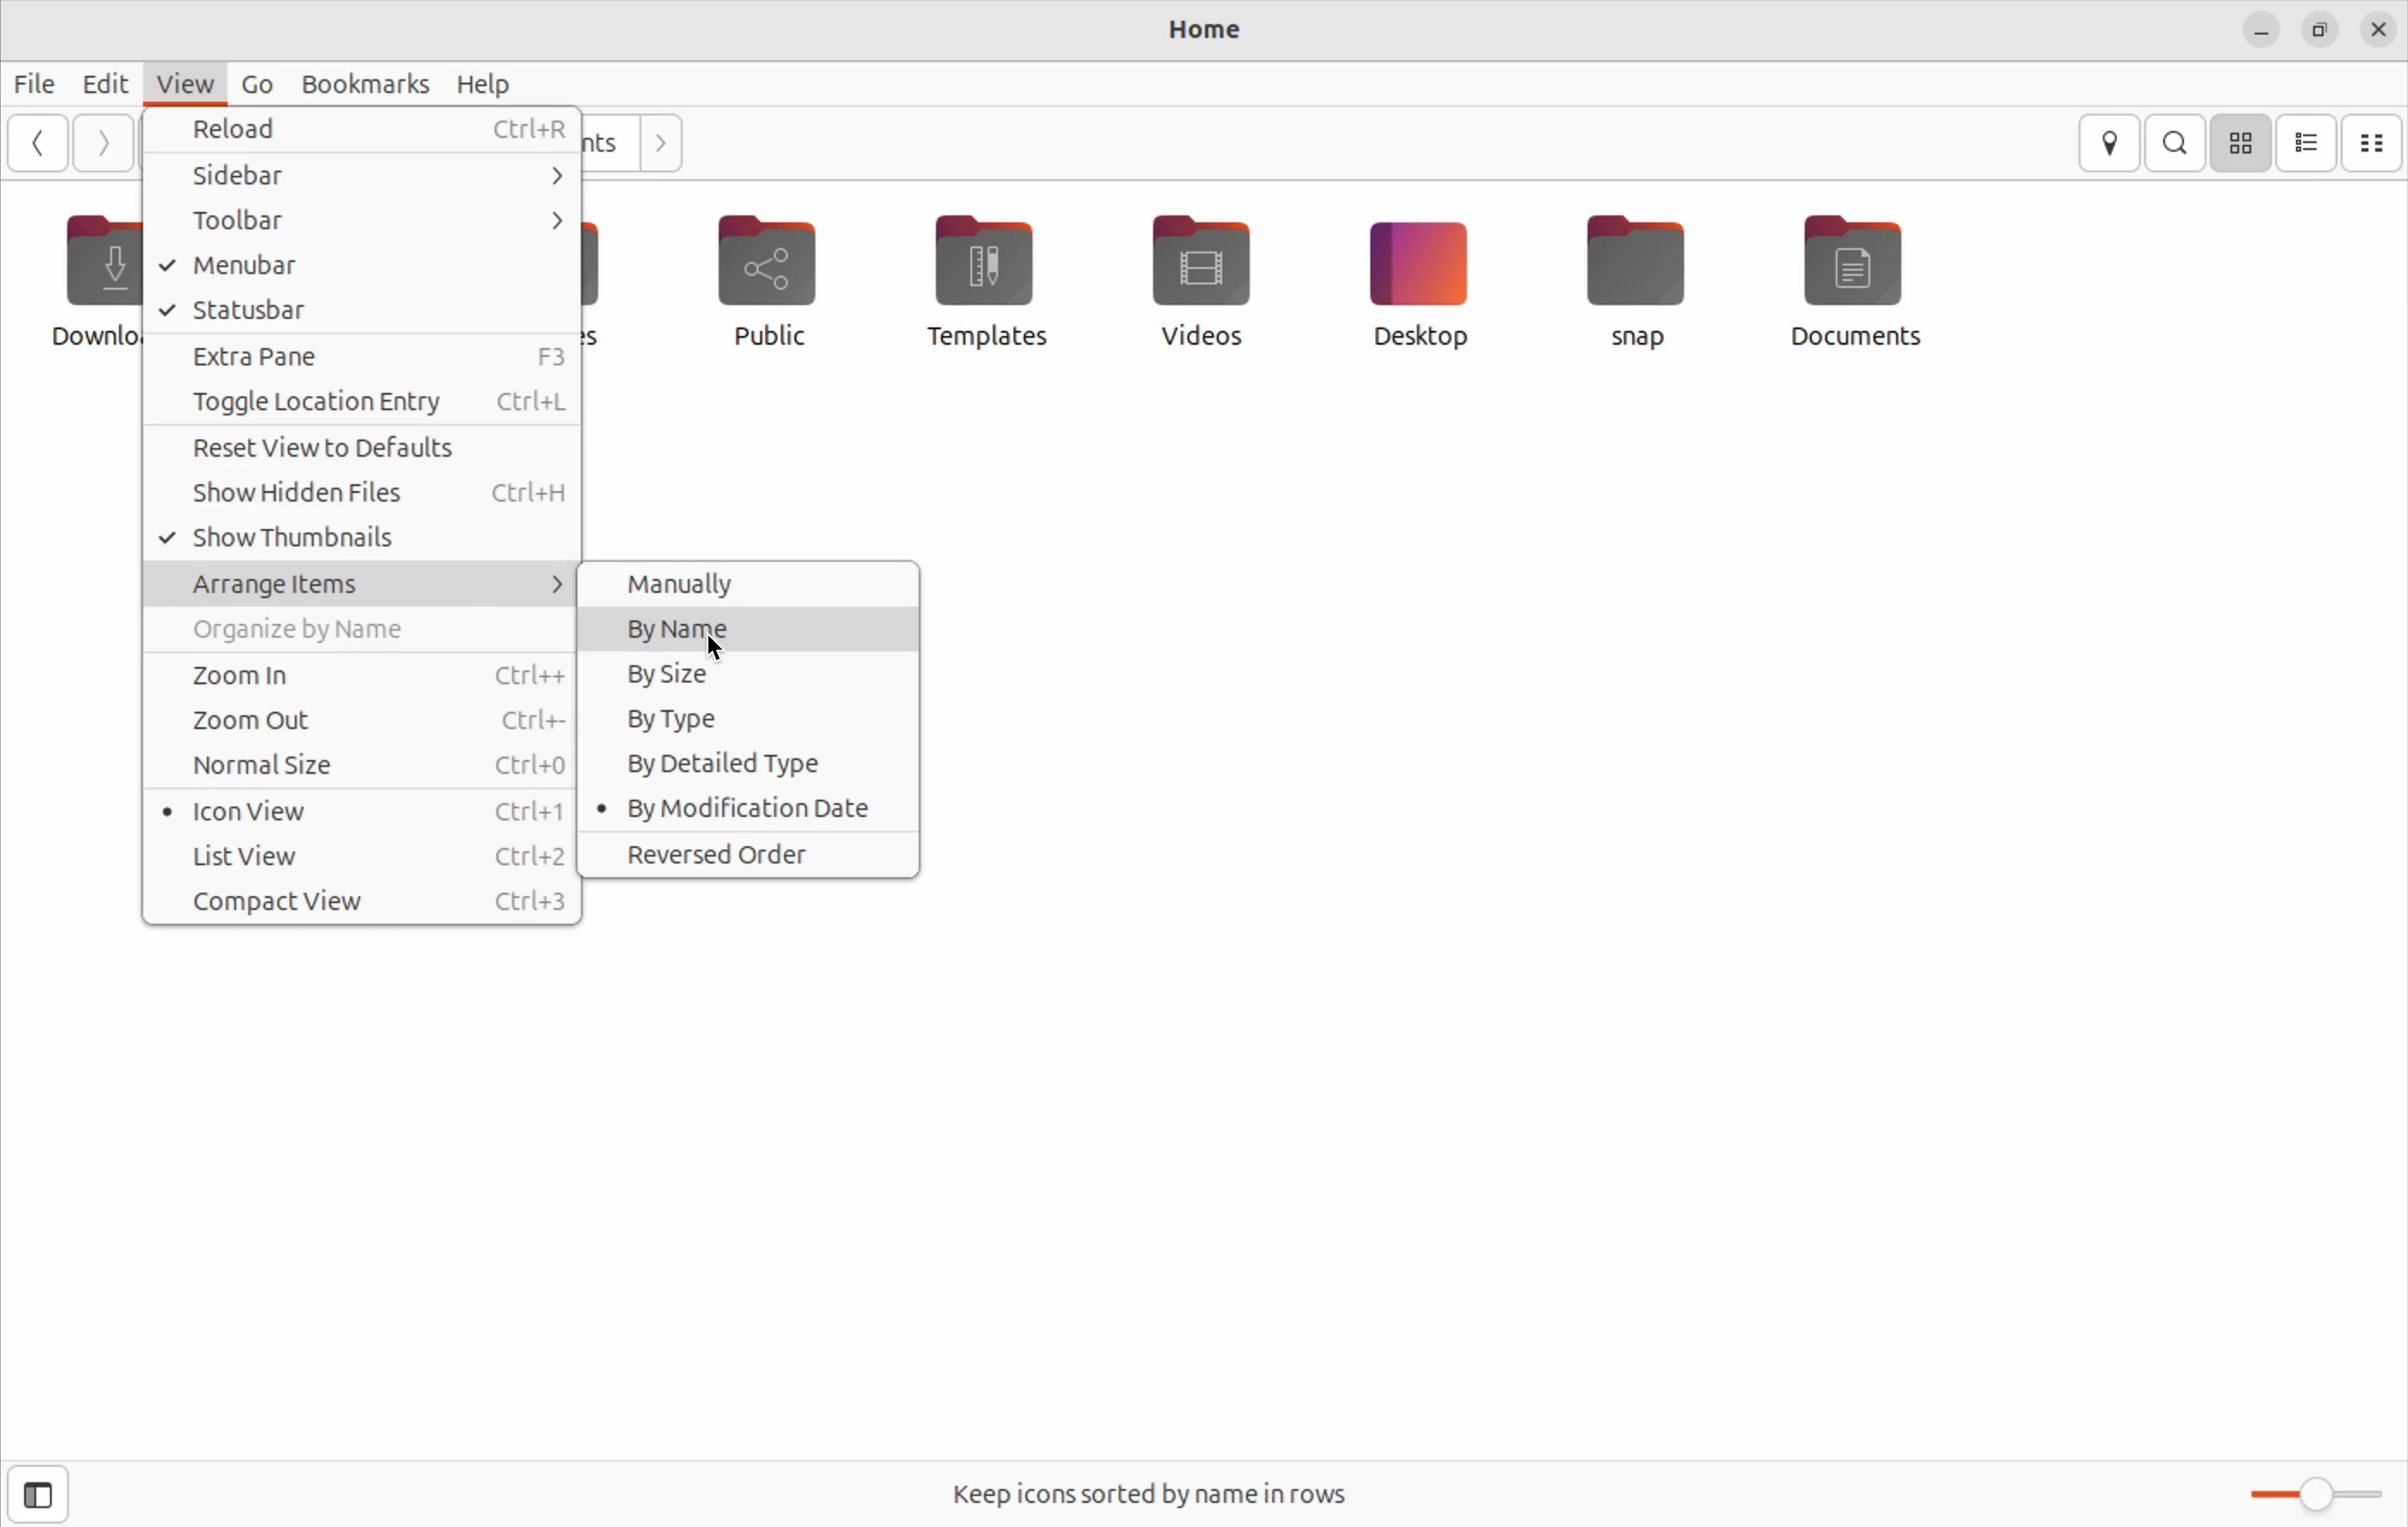 The height and width of the screenshot is (1527, 2408). I want to click on manually , so click(752, 585).